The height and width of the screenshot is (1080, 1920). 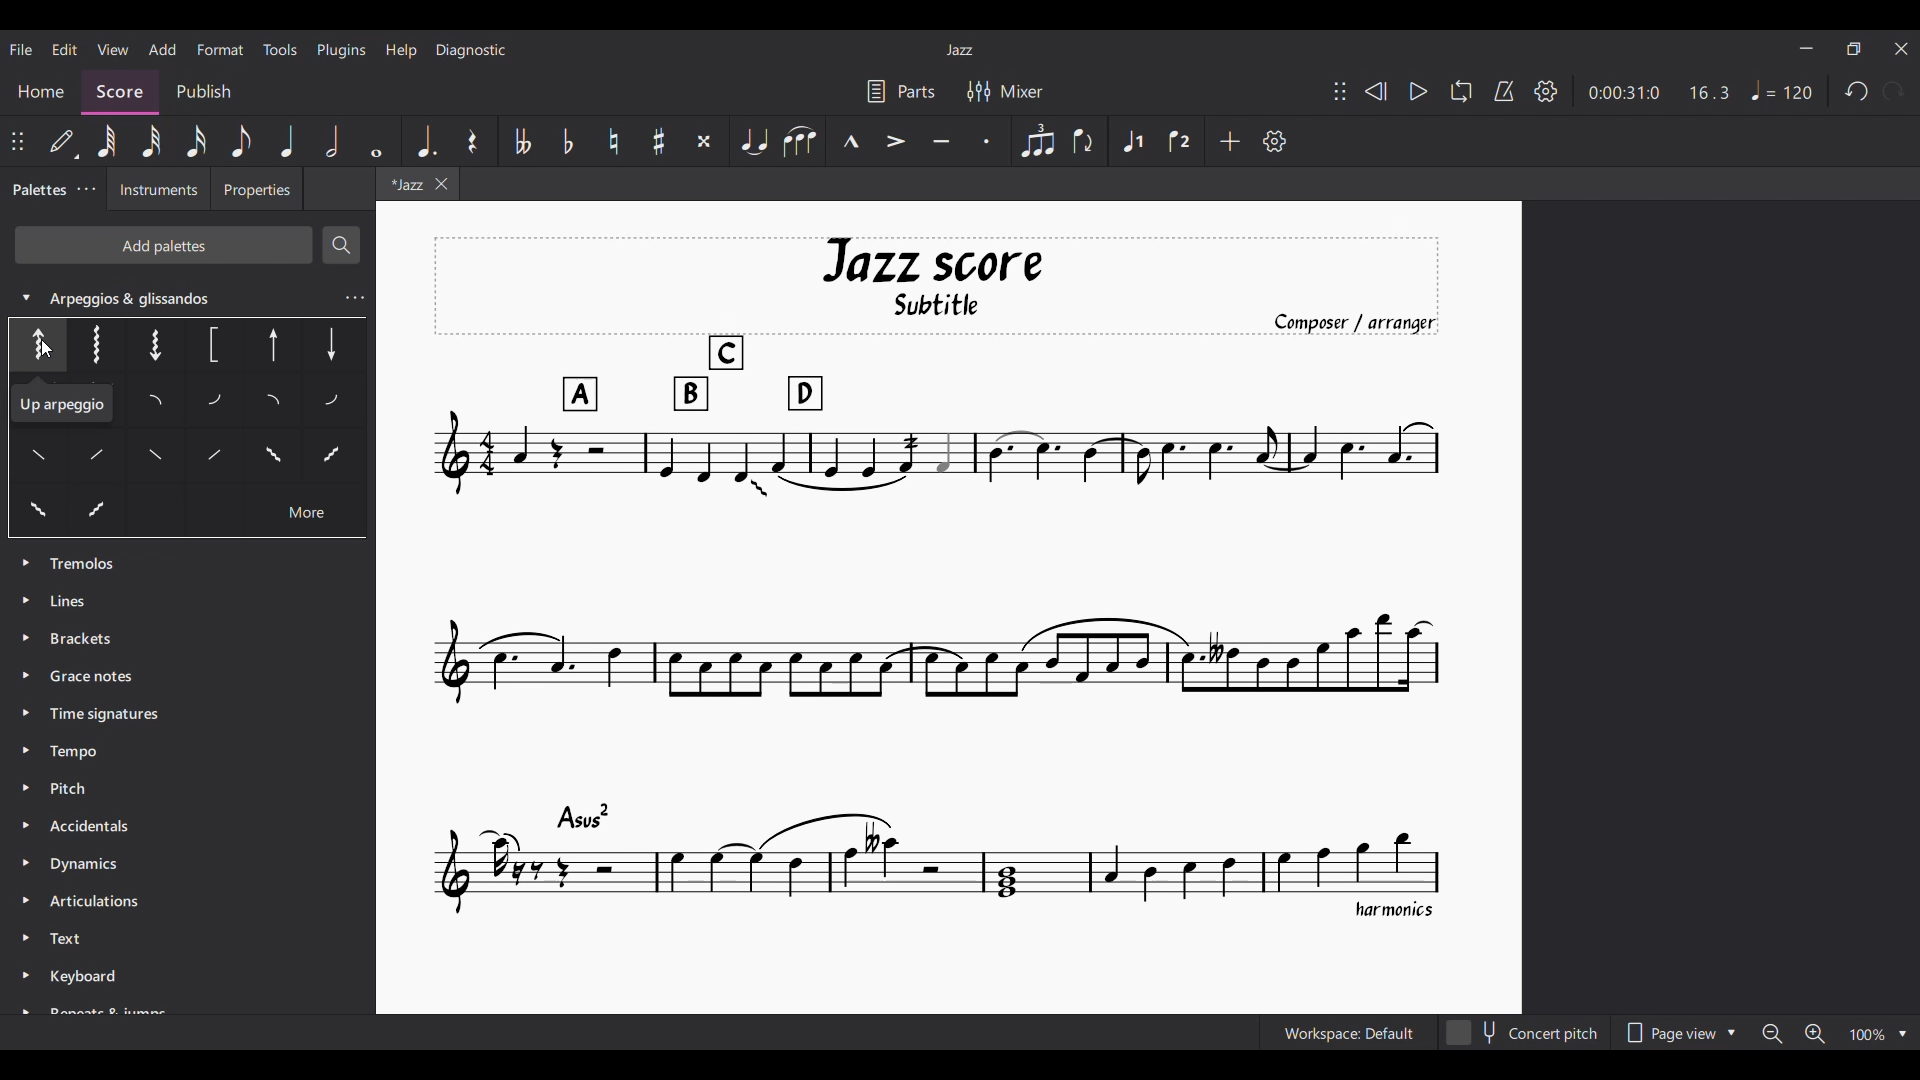 I want to click on Arpeggios & glissandos, so click(x=190, y=292).